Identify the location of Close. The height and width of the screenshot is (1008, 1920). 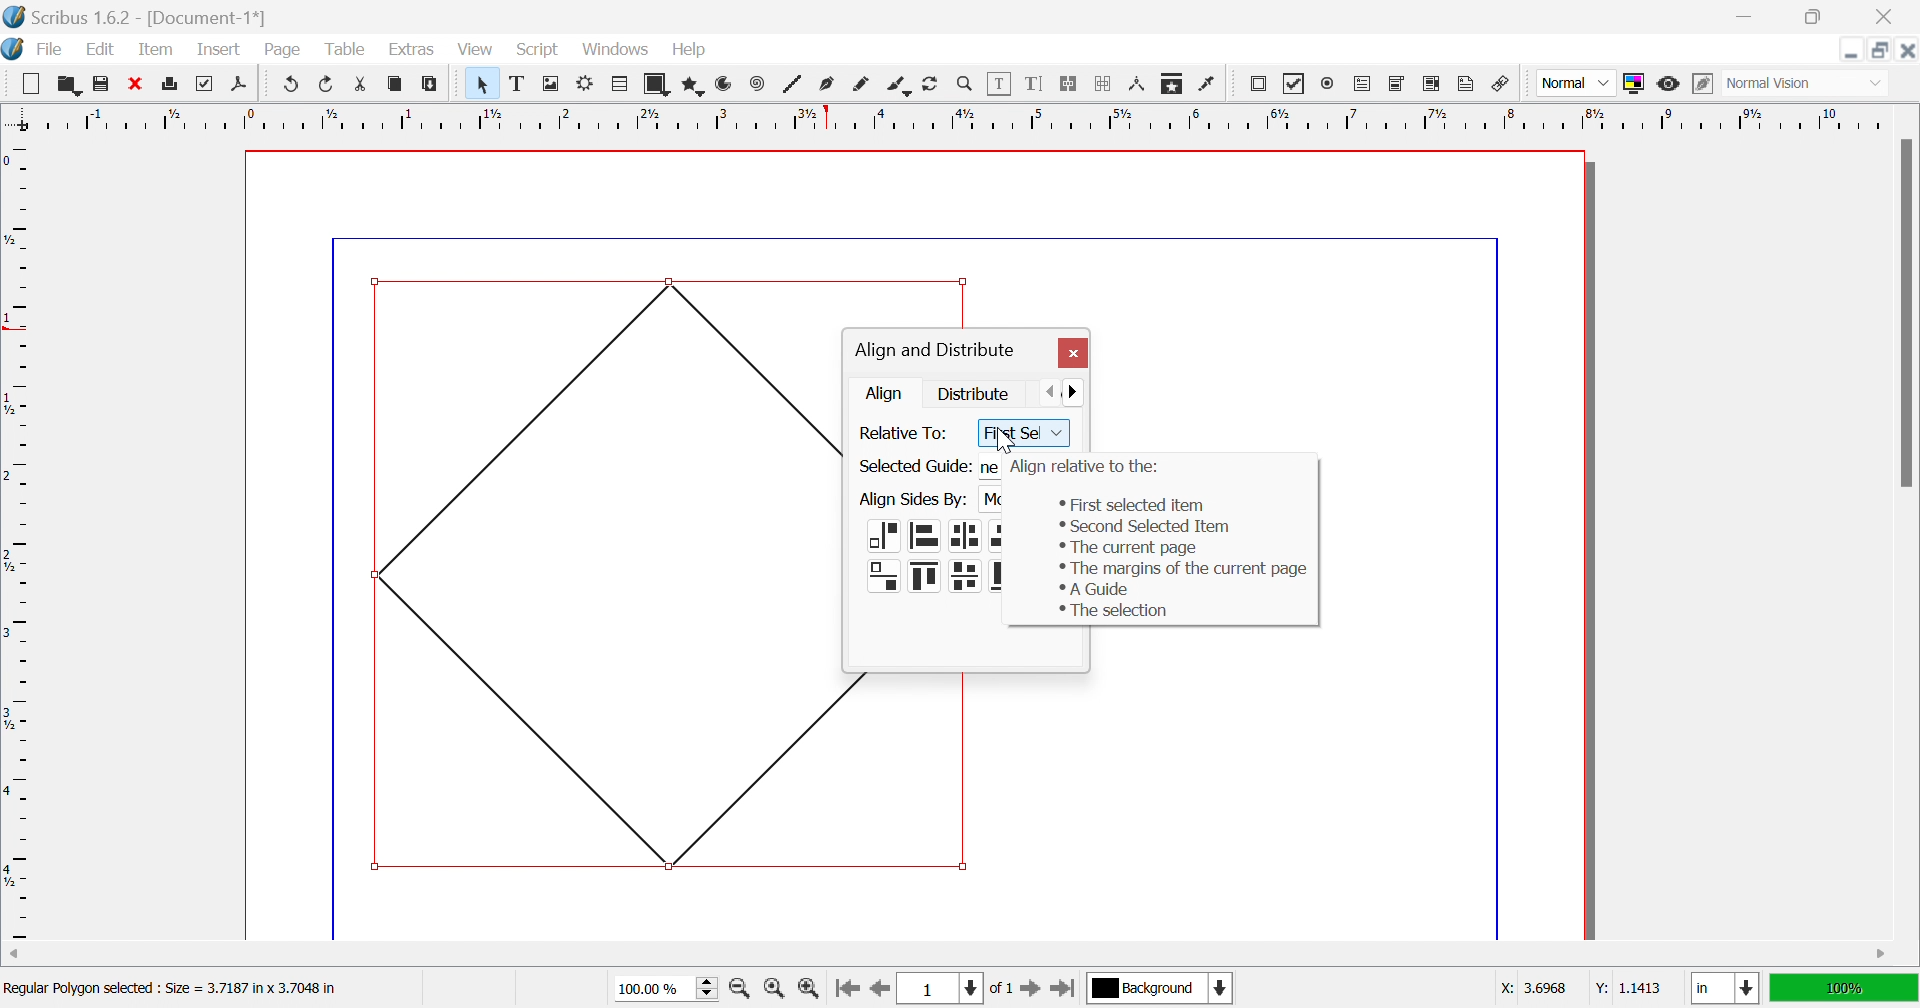
(1907, 50).